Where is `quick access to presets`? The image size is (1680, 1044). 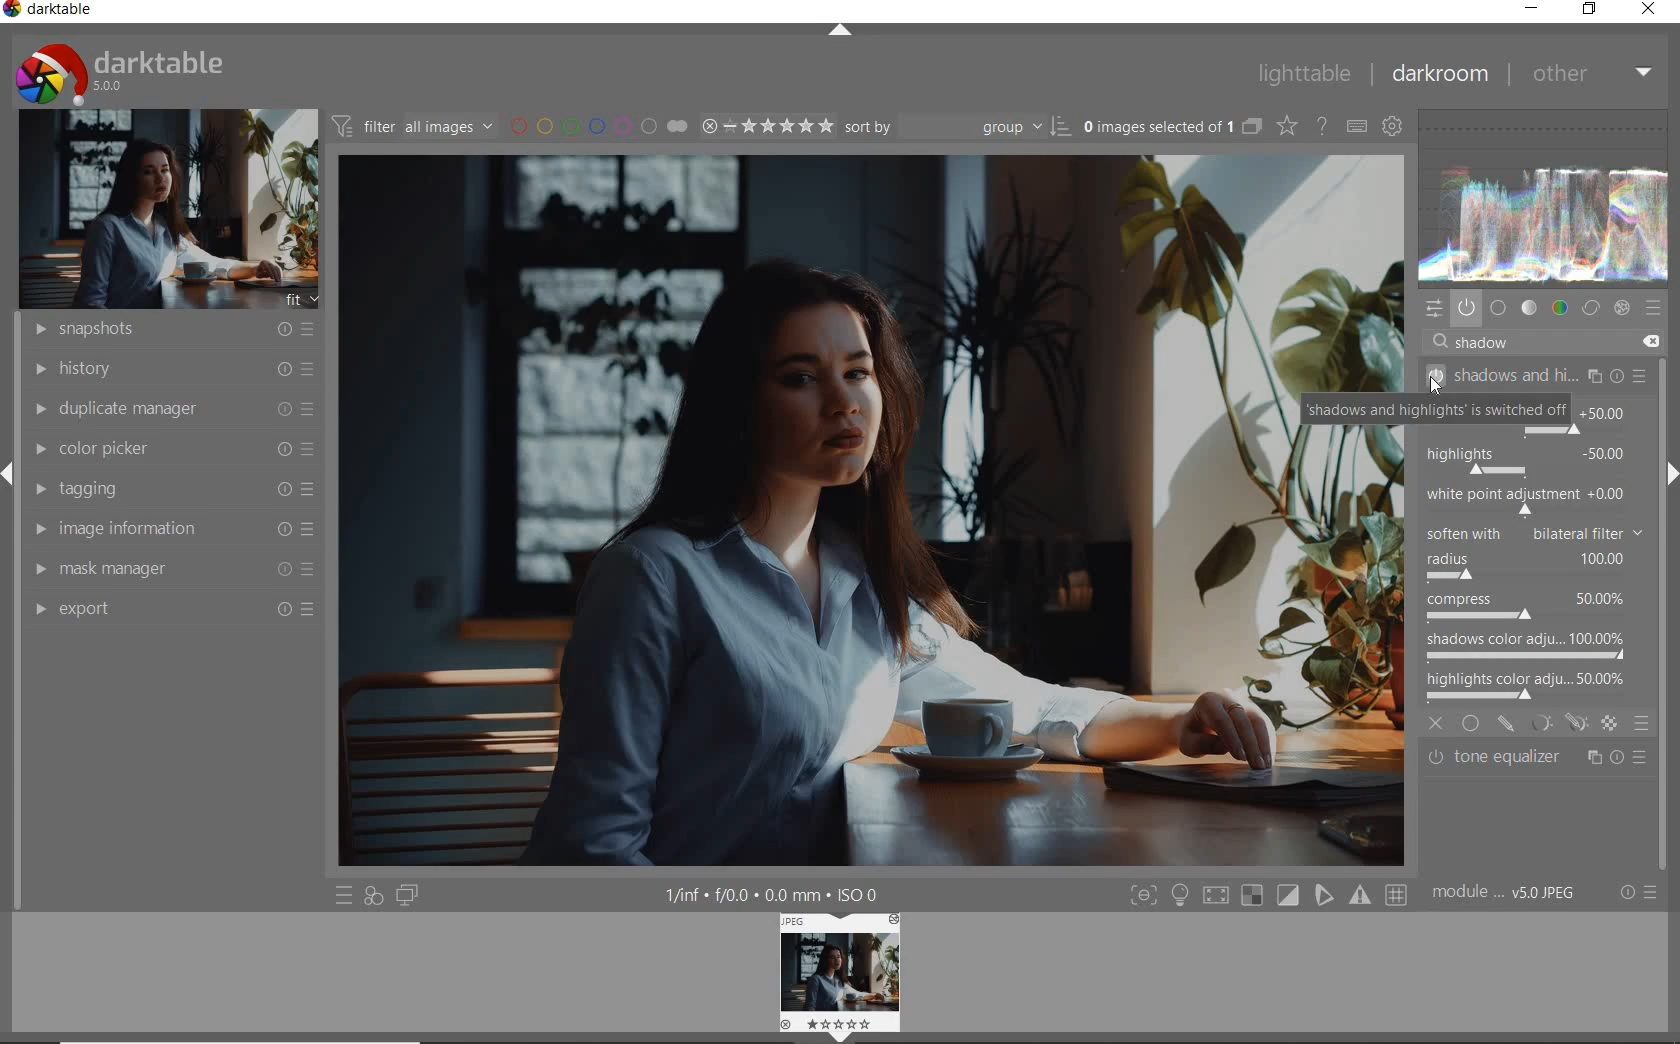
quick access to presets is located at coordinates (344, 895).